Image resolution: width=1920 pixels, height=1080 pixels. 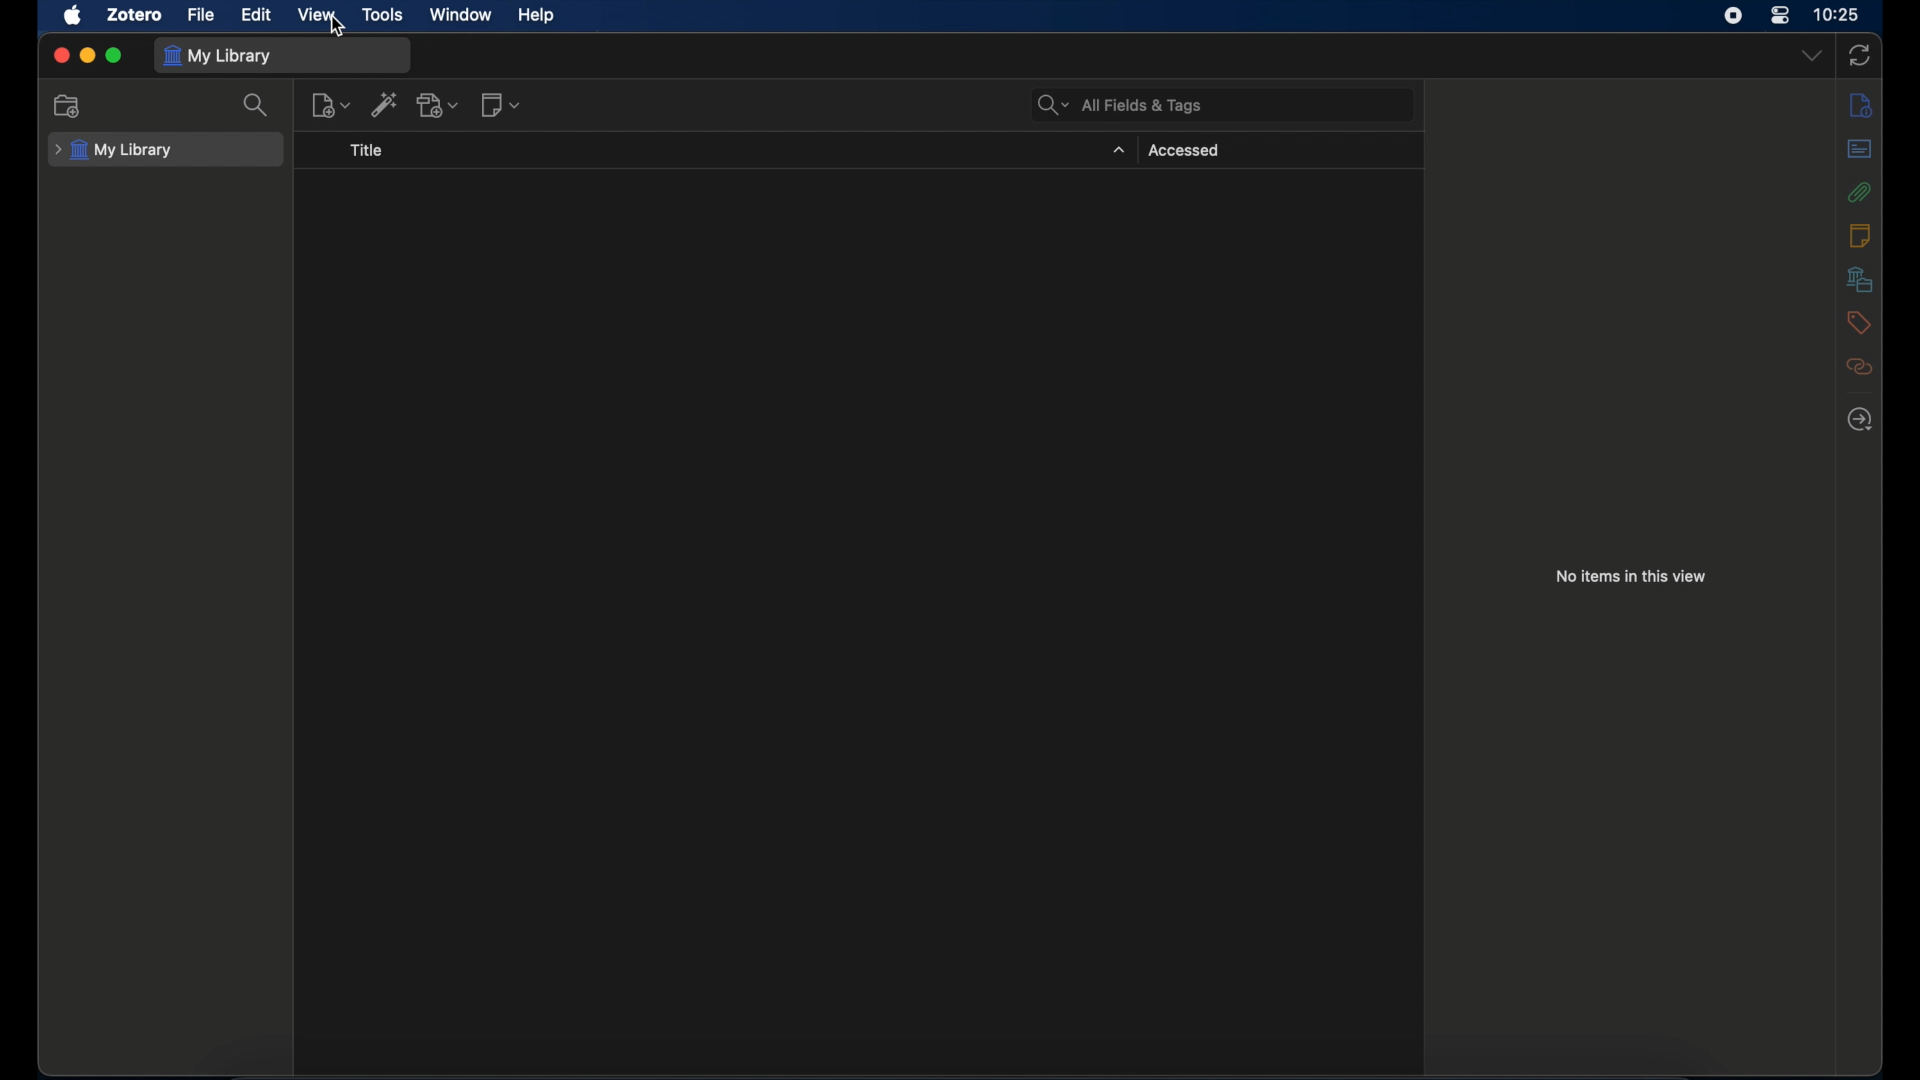 What do you see at coordinates (1858, 55) in the screenshot?
I see `sync` at bounding box center [1858, 55].